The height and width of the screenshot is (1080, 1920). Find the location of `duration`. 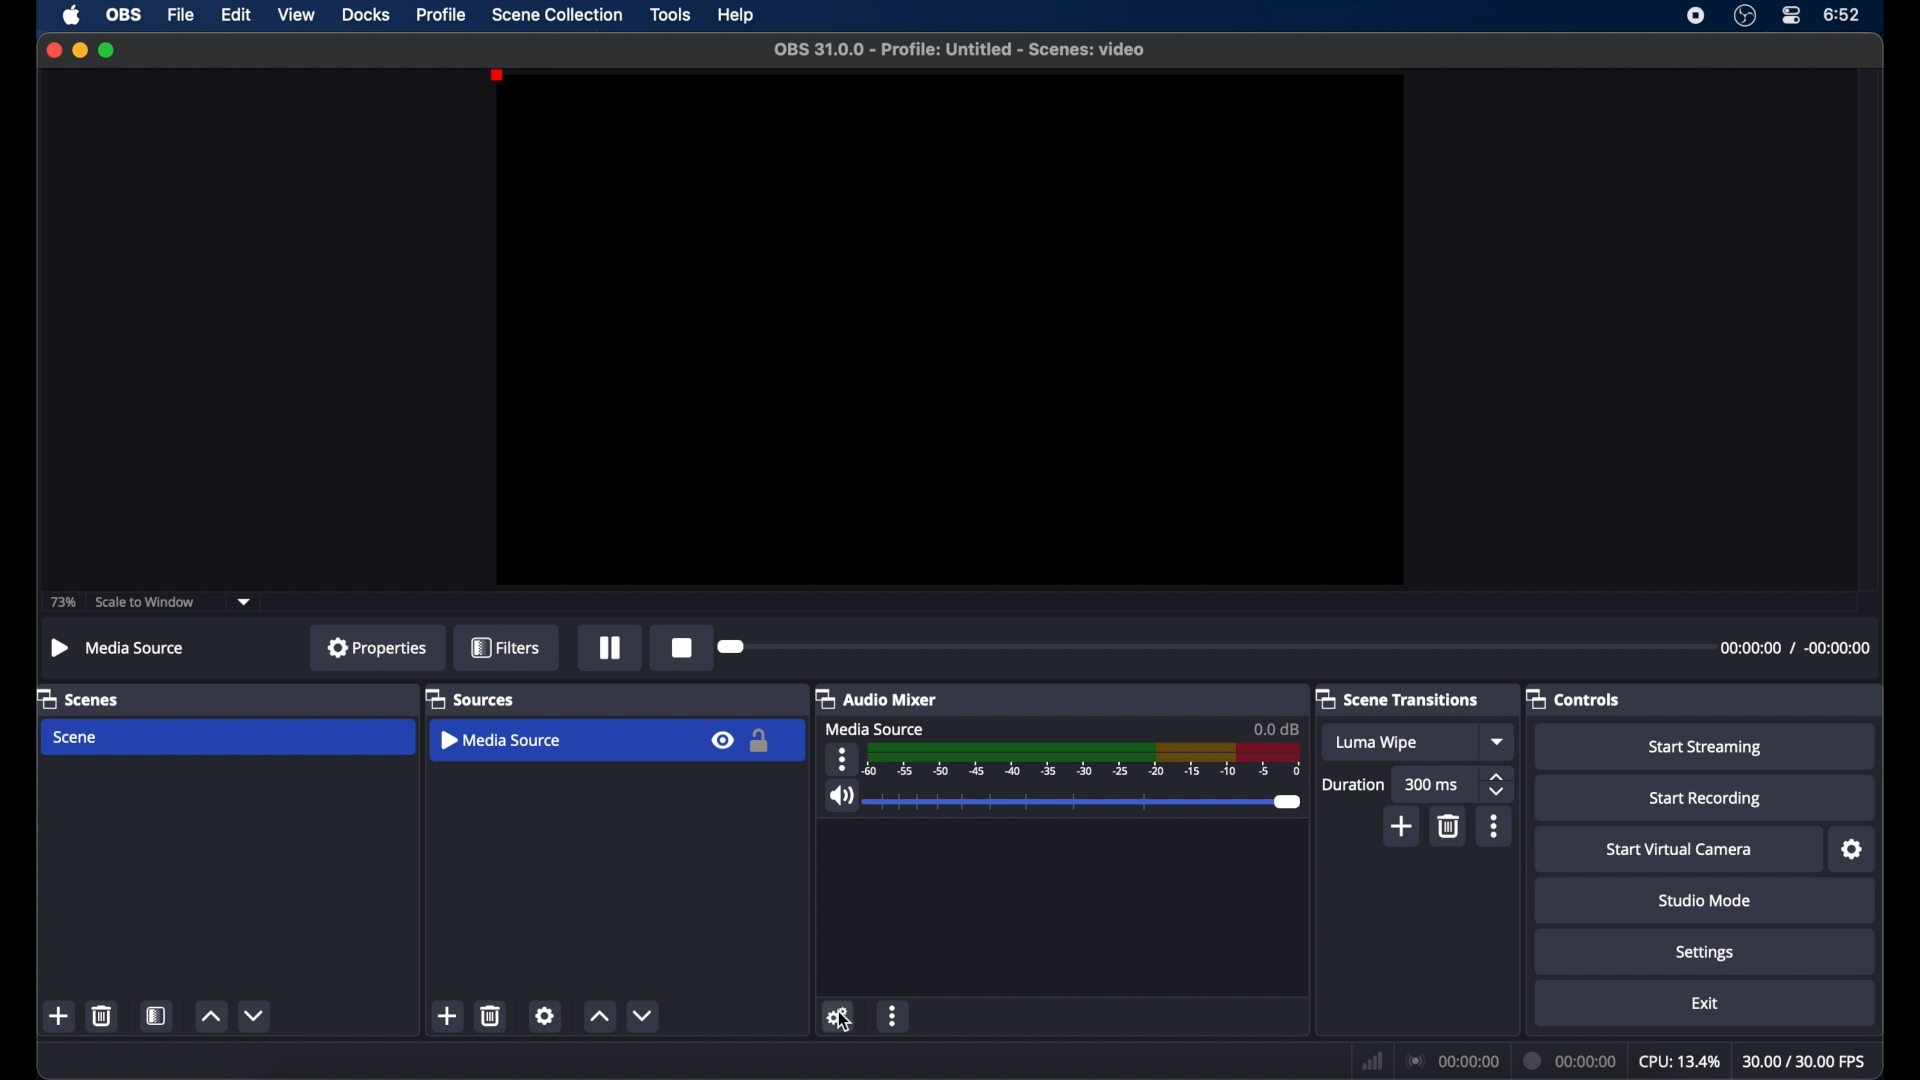

duration is located at coordinates (1570, 1062).